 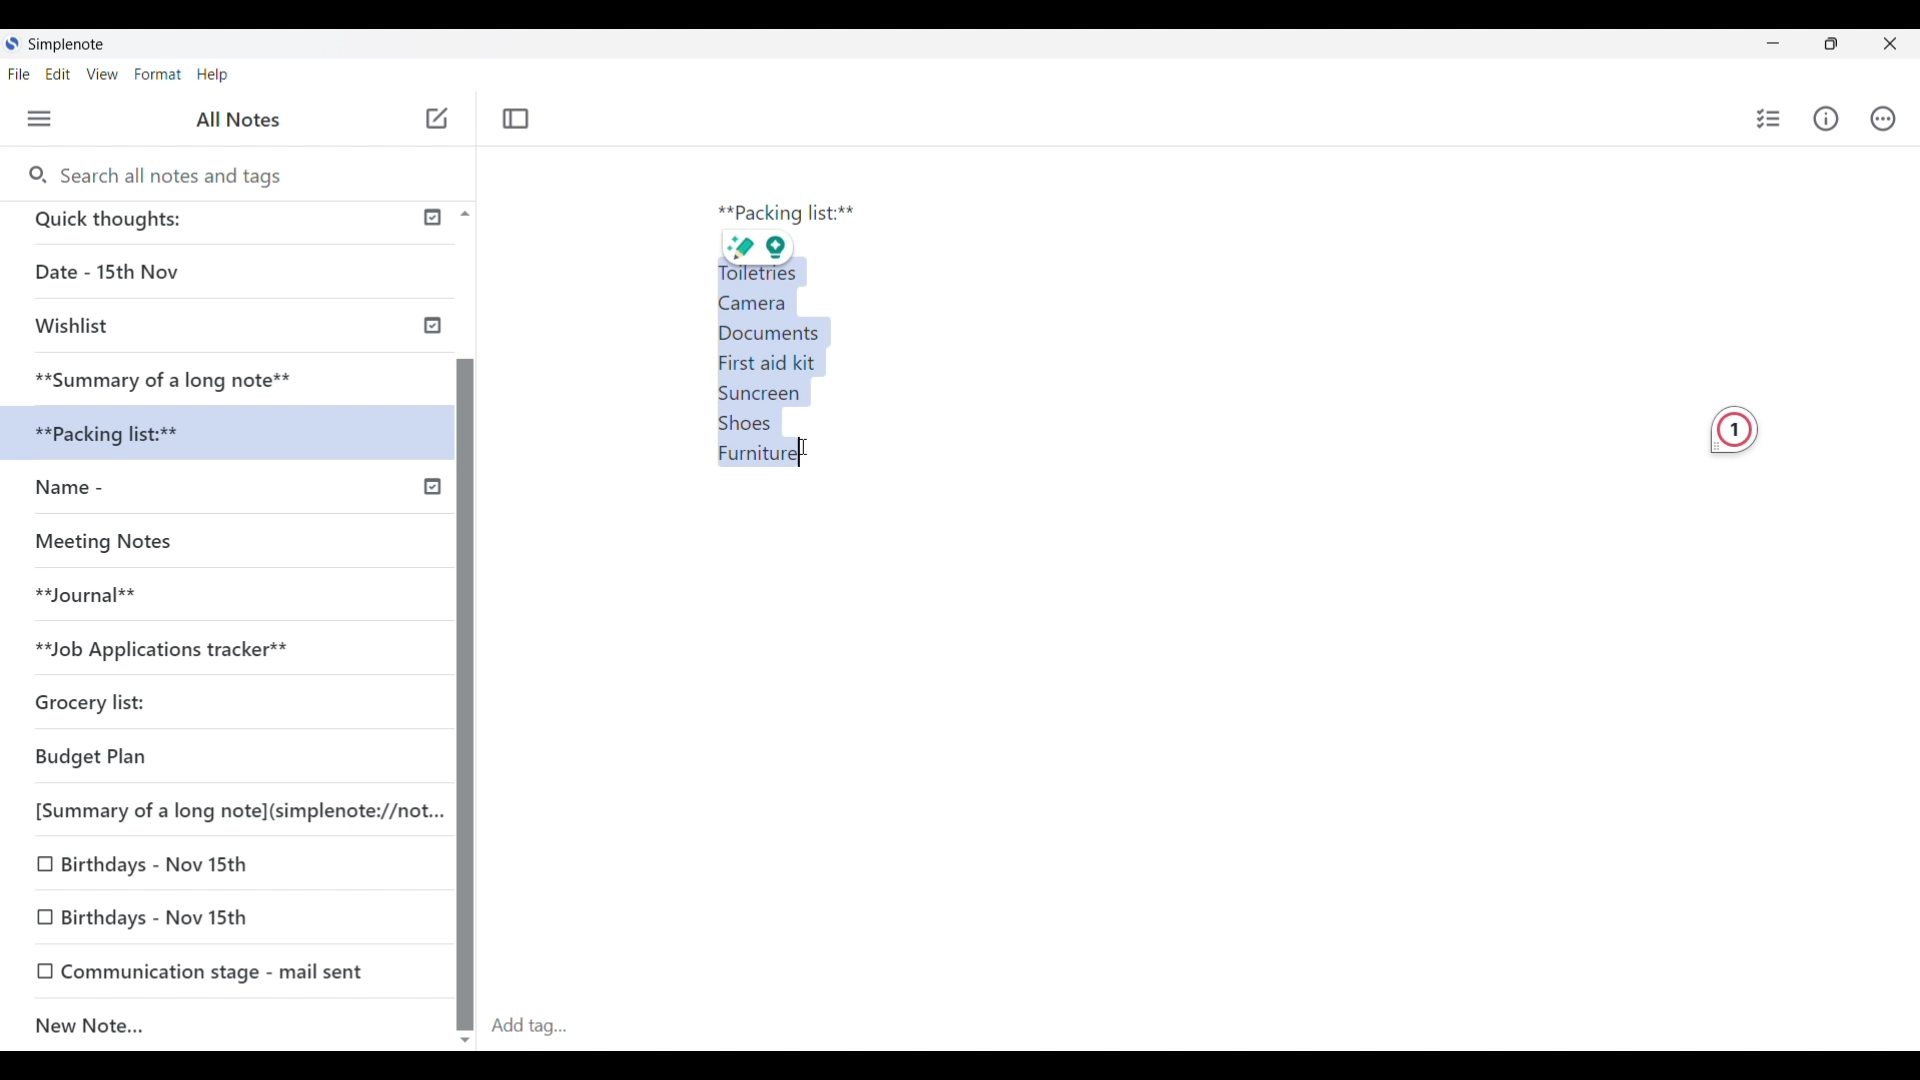 What do you see at coordinates (152, 862) in the screenshot?
I see `O Birthdays - Nov 15th` at bounding box center [152, 862].